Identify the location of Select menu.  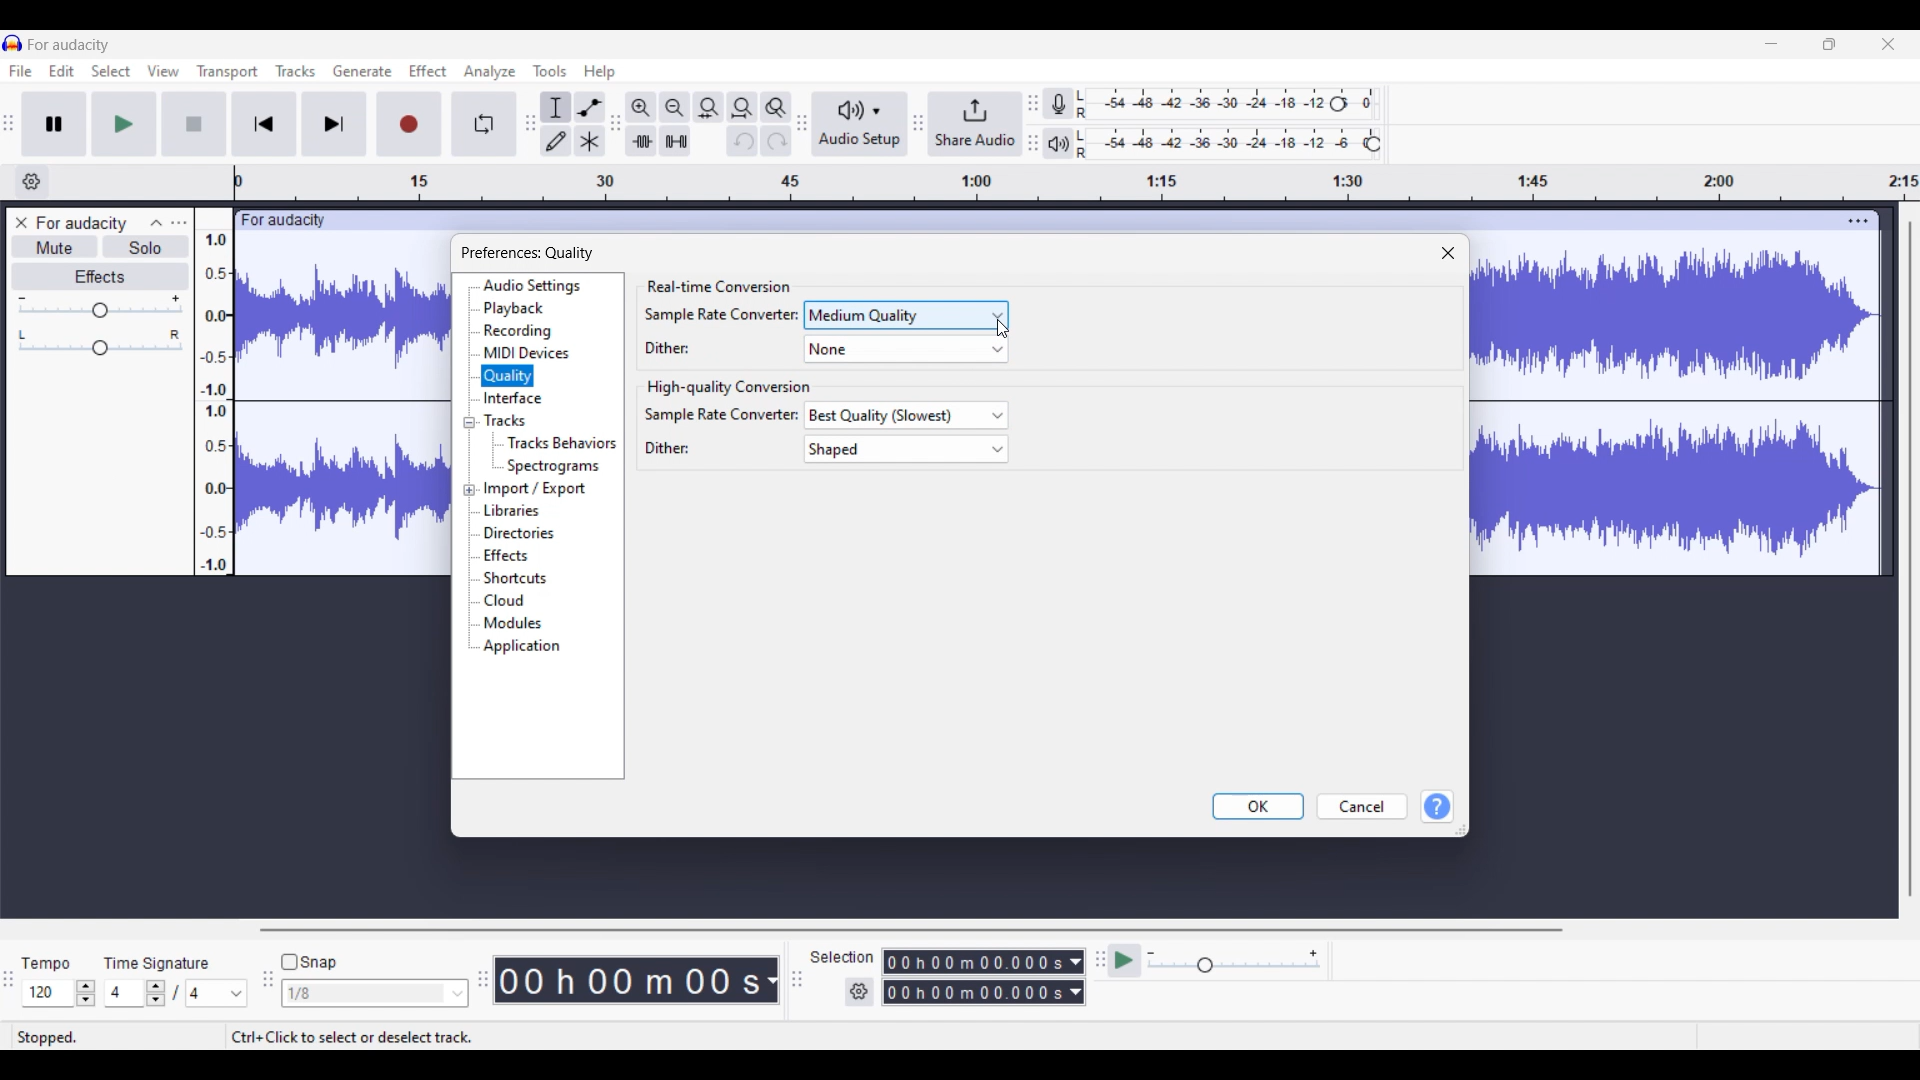
(111, 70).